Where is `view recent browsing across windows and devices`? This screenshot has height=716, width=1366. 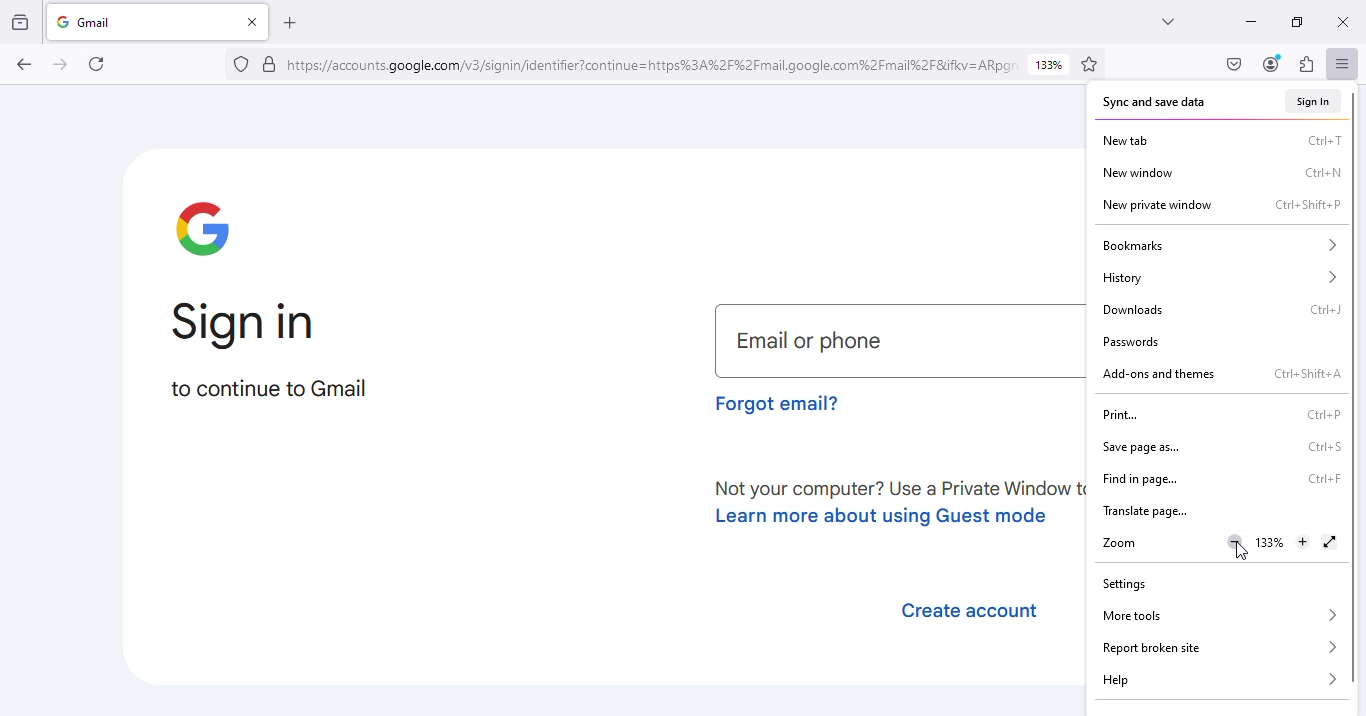 view recent browsing across windows and devices is located at coordinates (21, 22).